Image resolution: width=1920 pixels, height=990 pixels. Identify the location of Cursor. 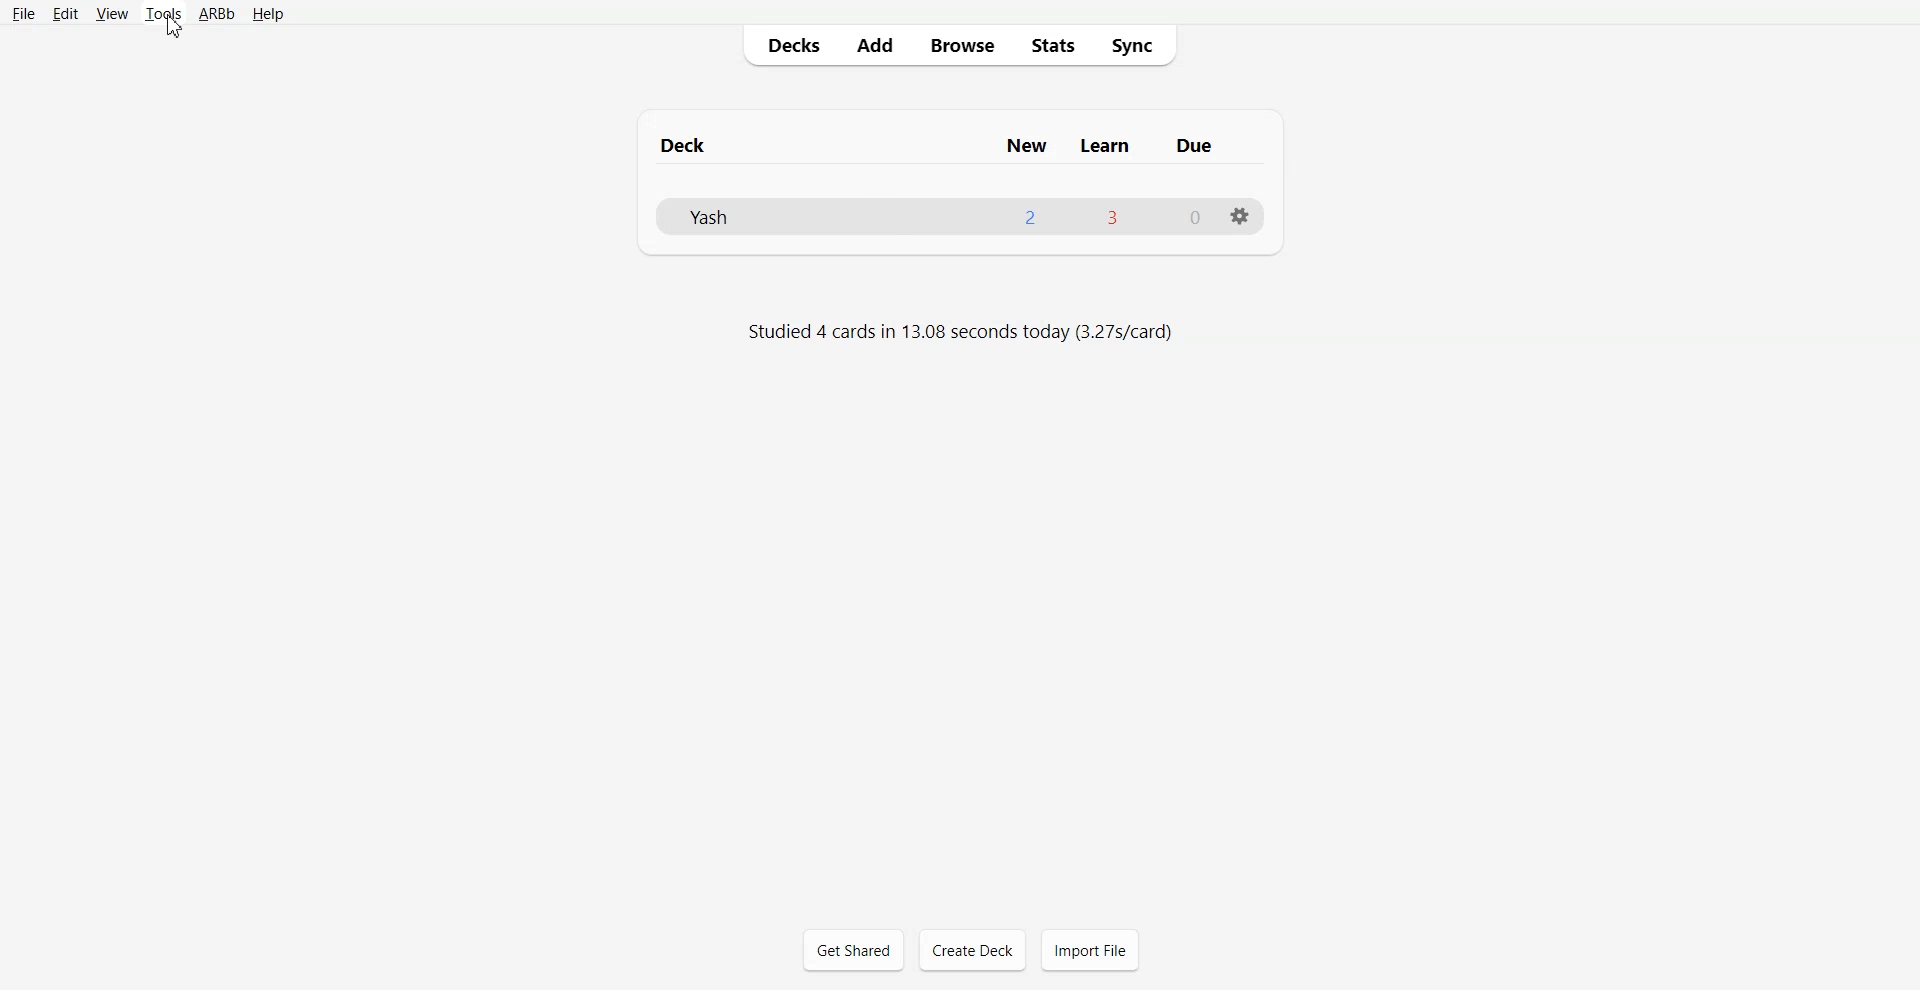
(171, 26).